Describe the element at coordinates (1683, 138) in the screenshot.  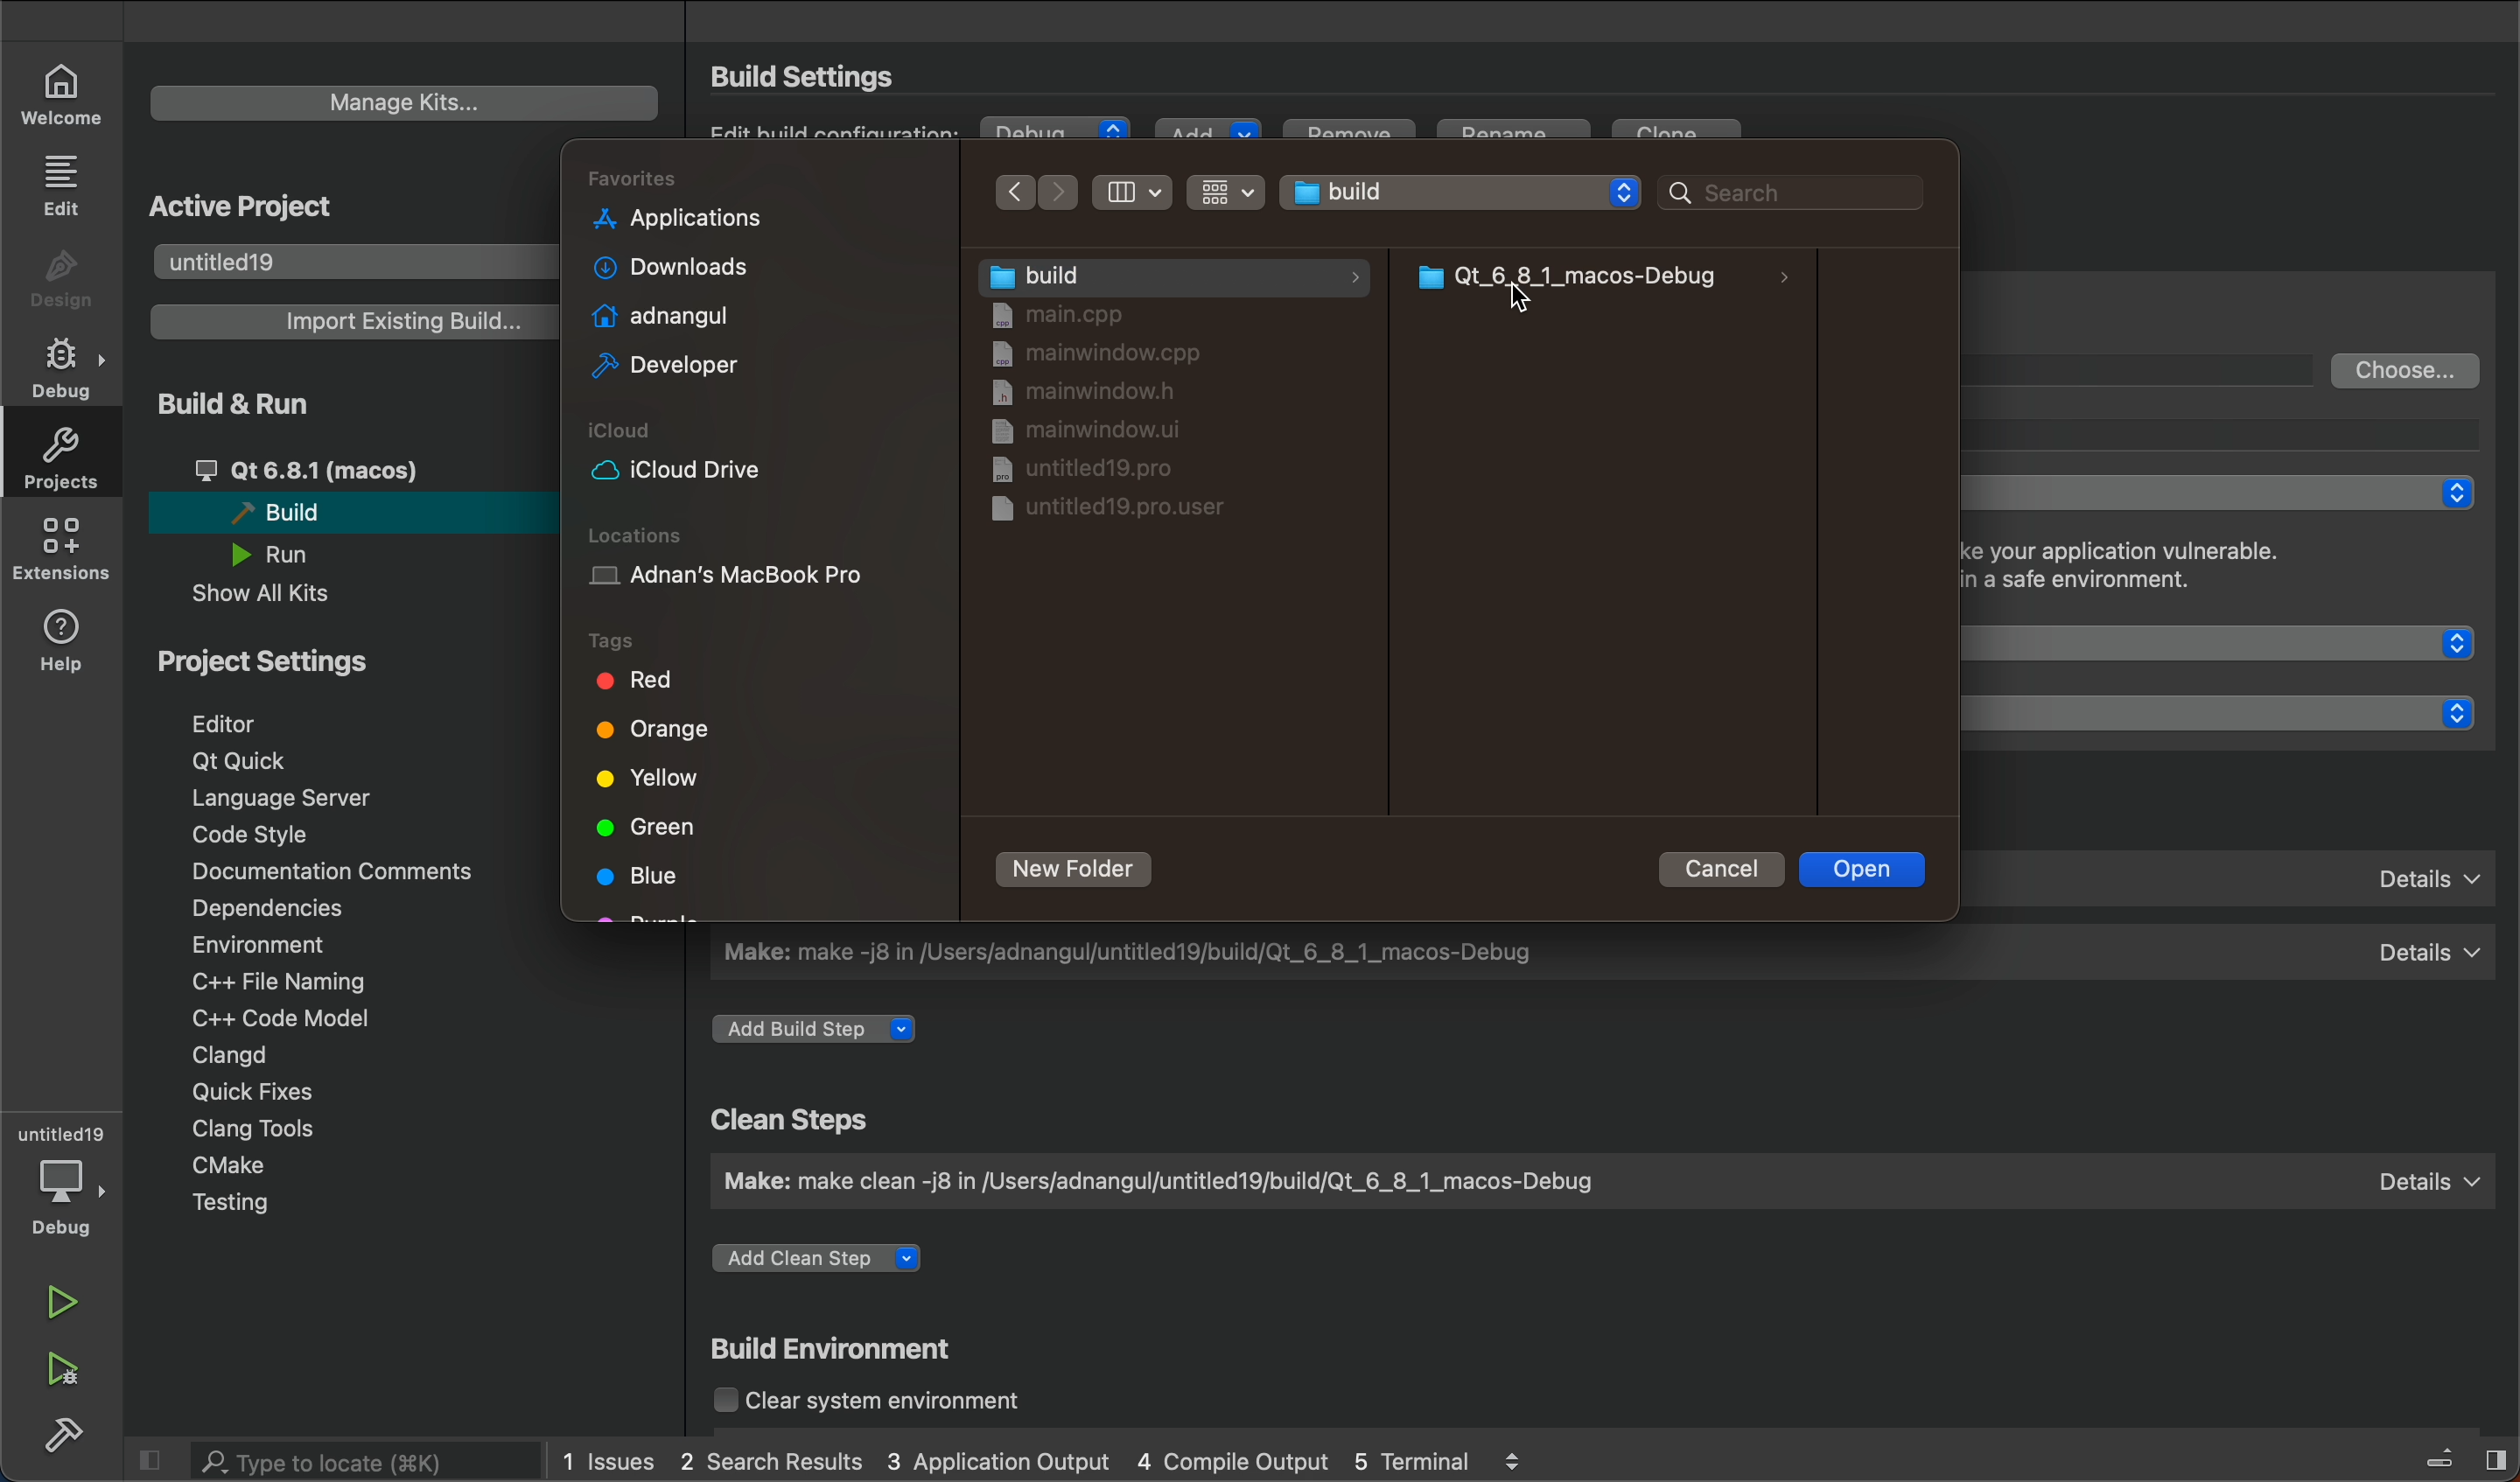
I see `clone` at that location.